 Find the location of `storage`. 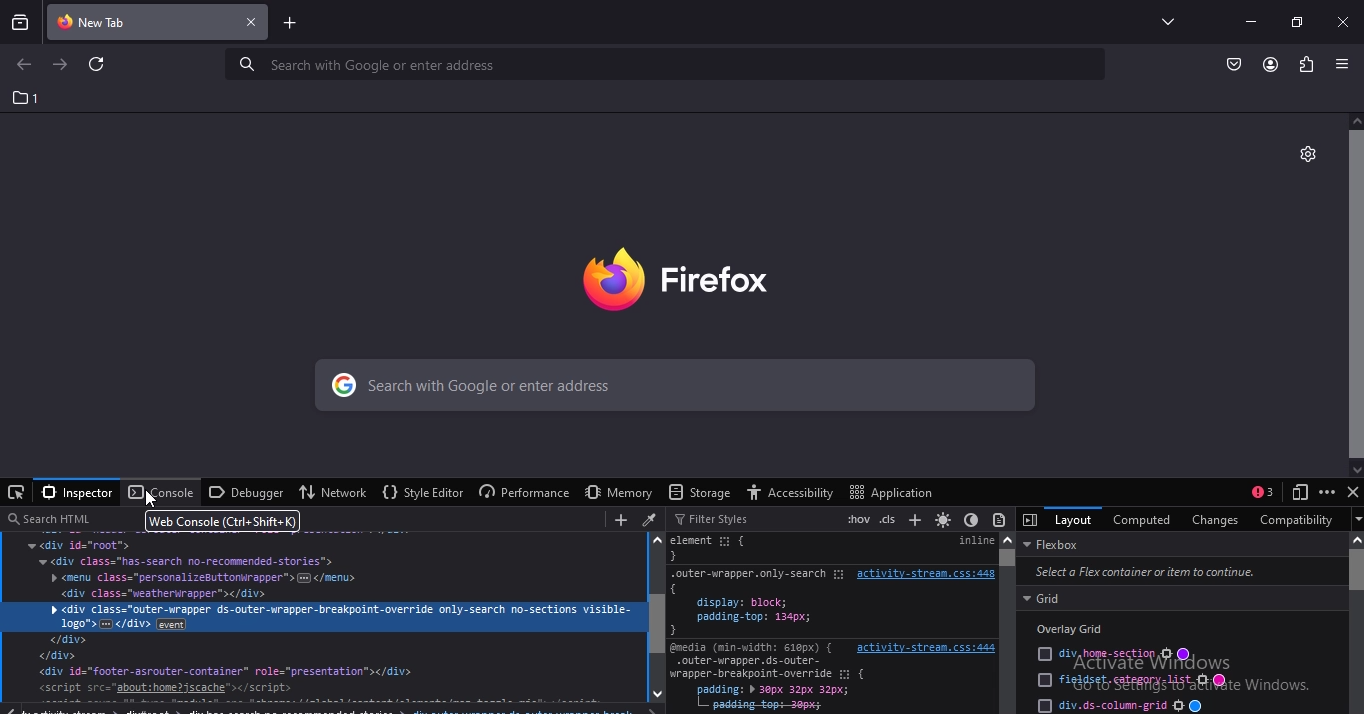

storage is located at coordinates (701, 493).